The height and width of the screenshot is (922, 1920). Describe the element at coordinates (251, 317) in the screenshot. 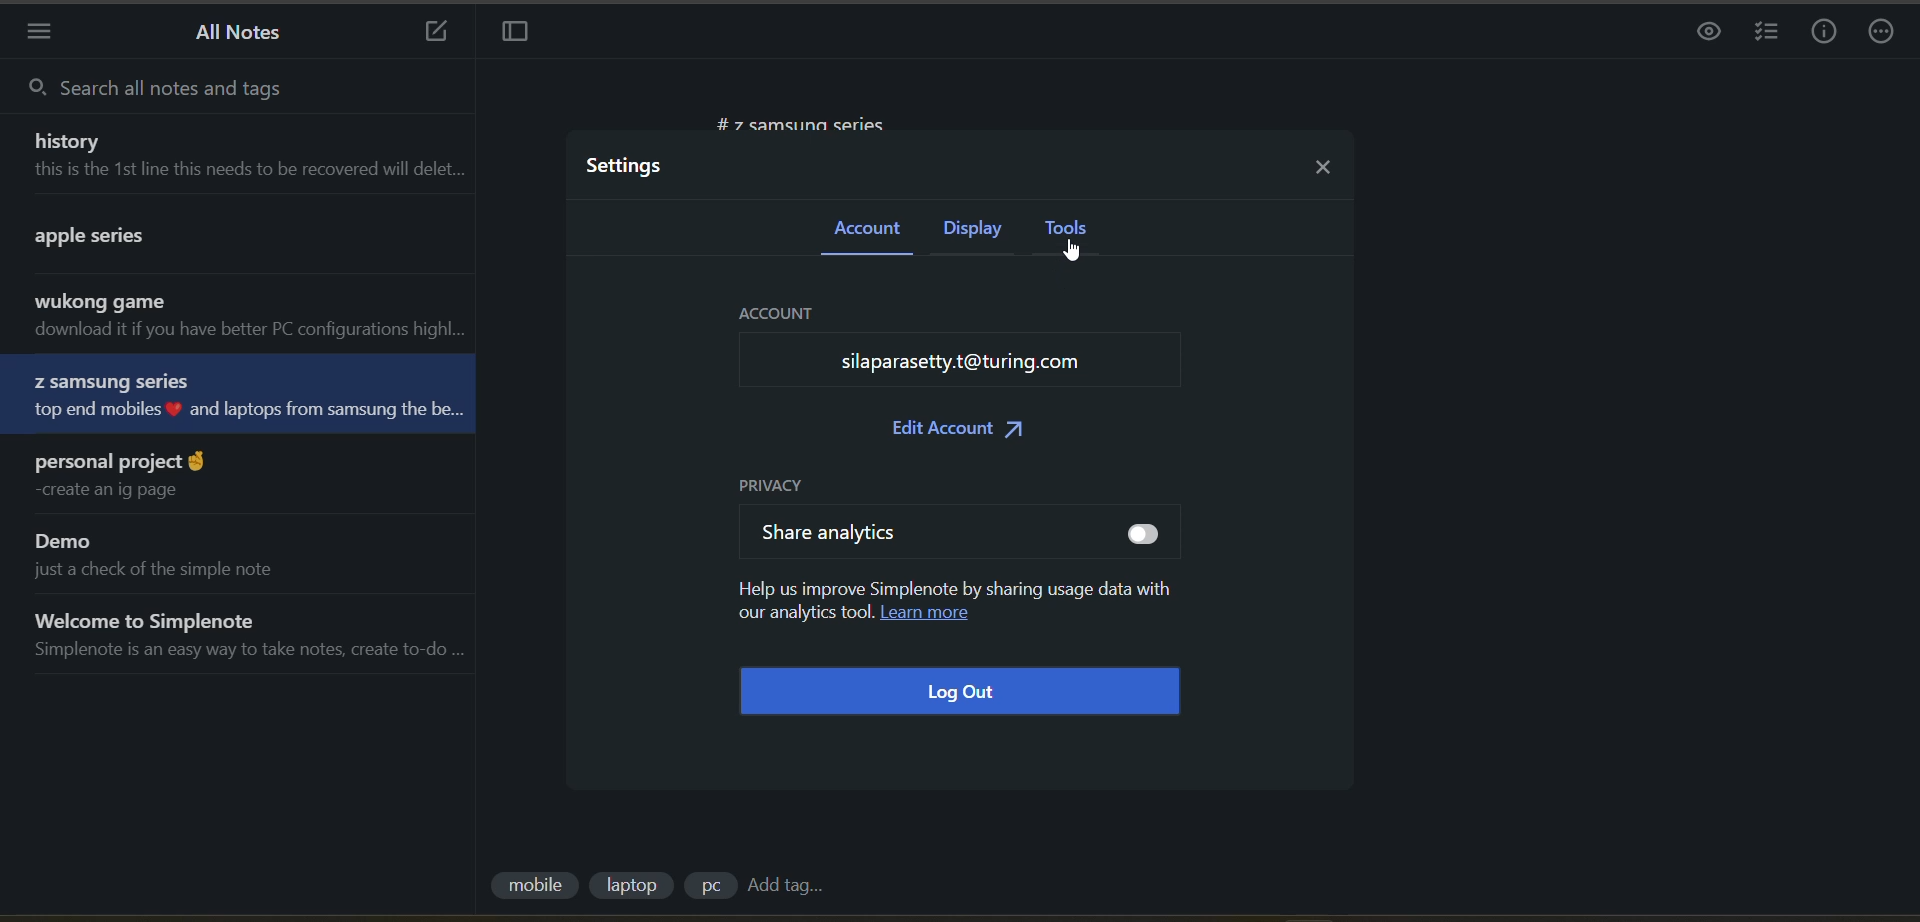

I see `note title and preview` at that location.